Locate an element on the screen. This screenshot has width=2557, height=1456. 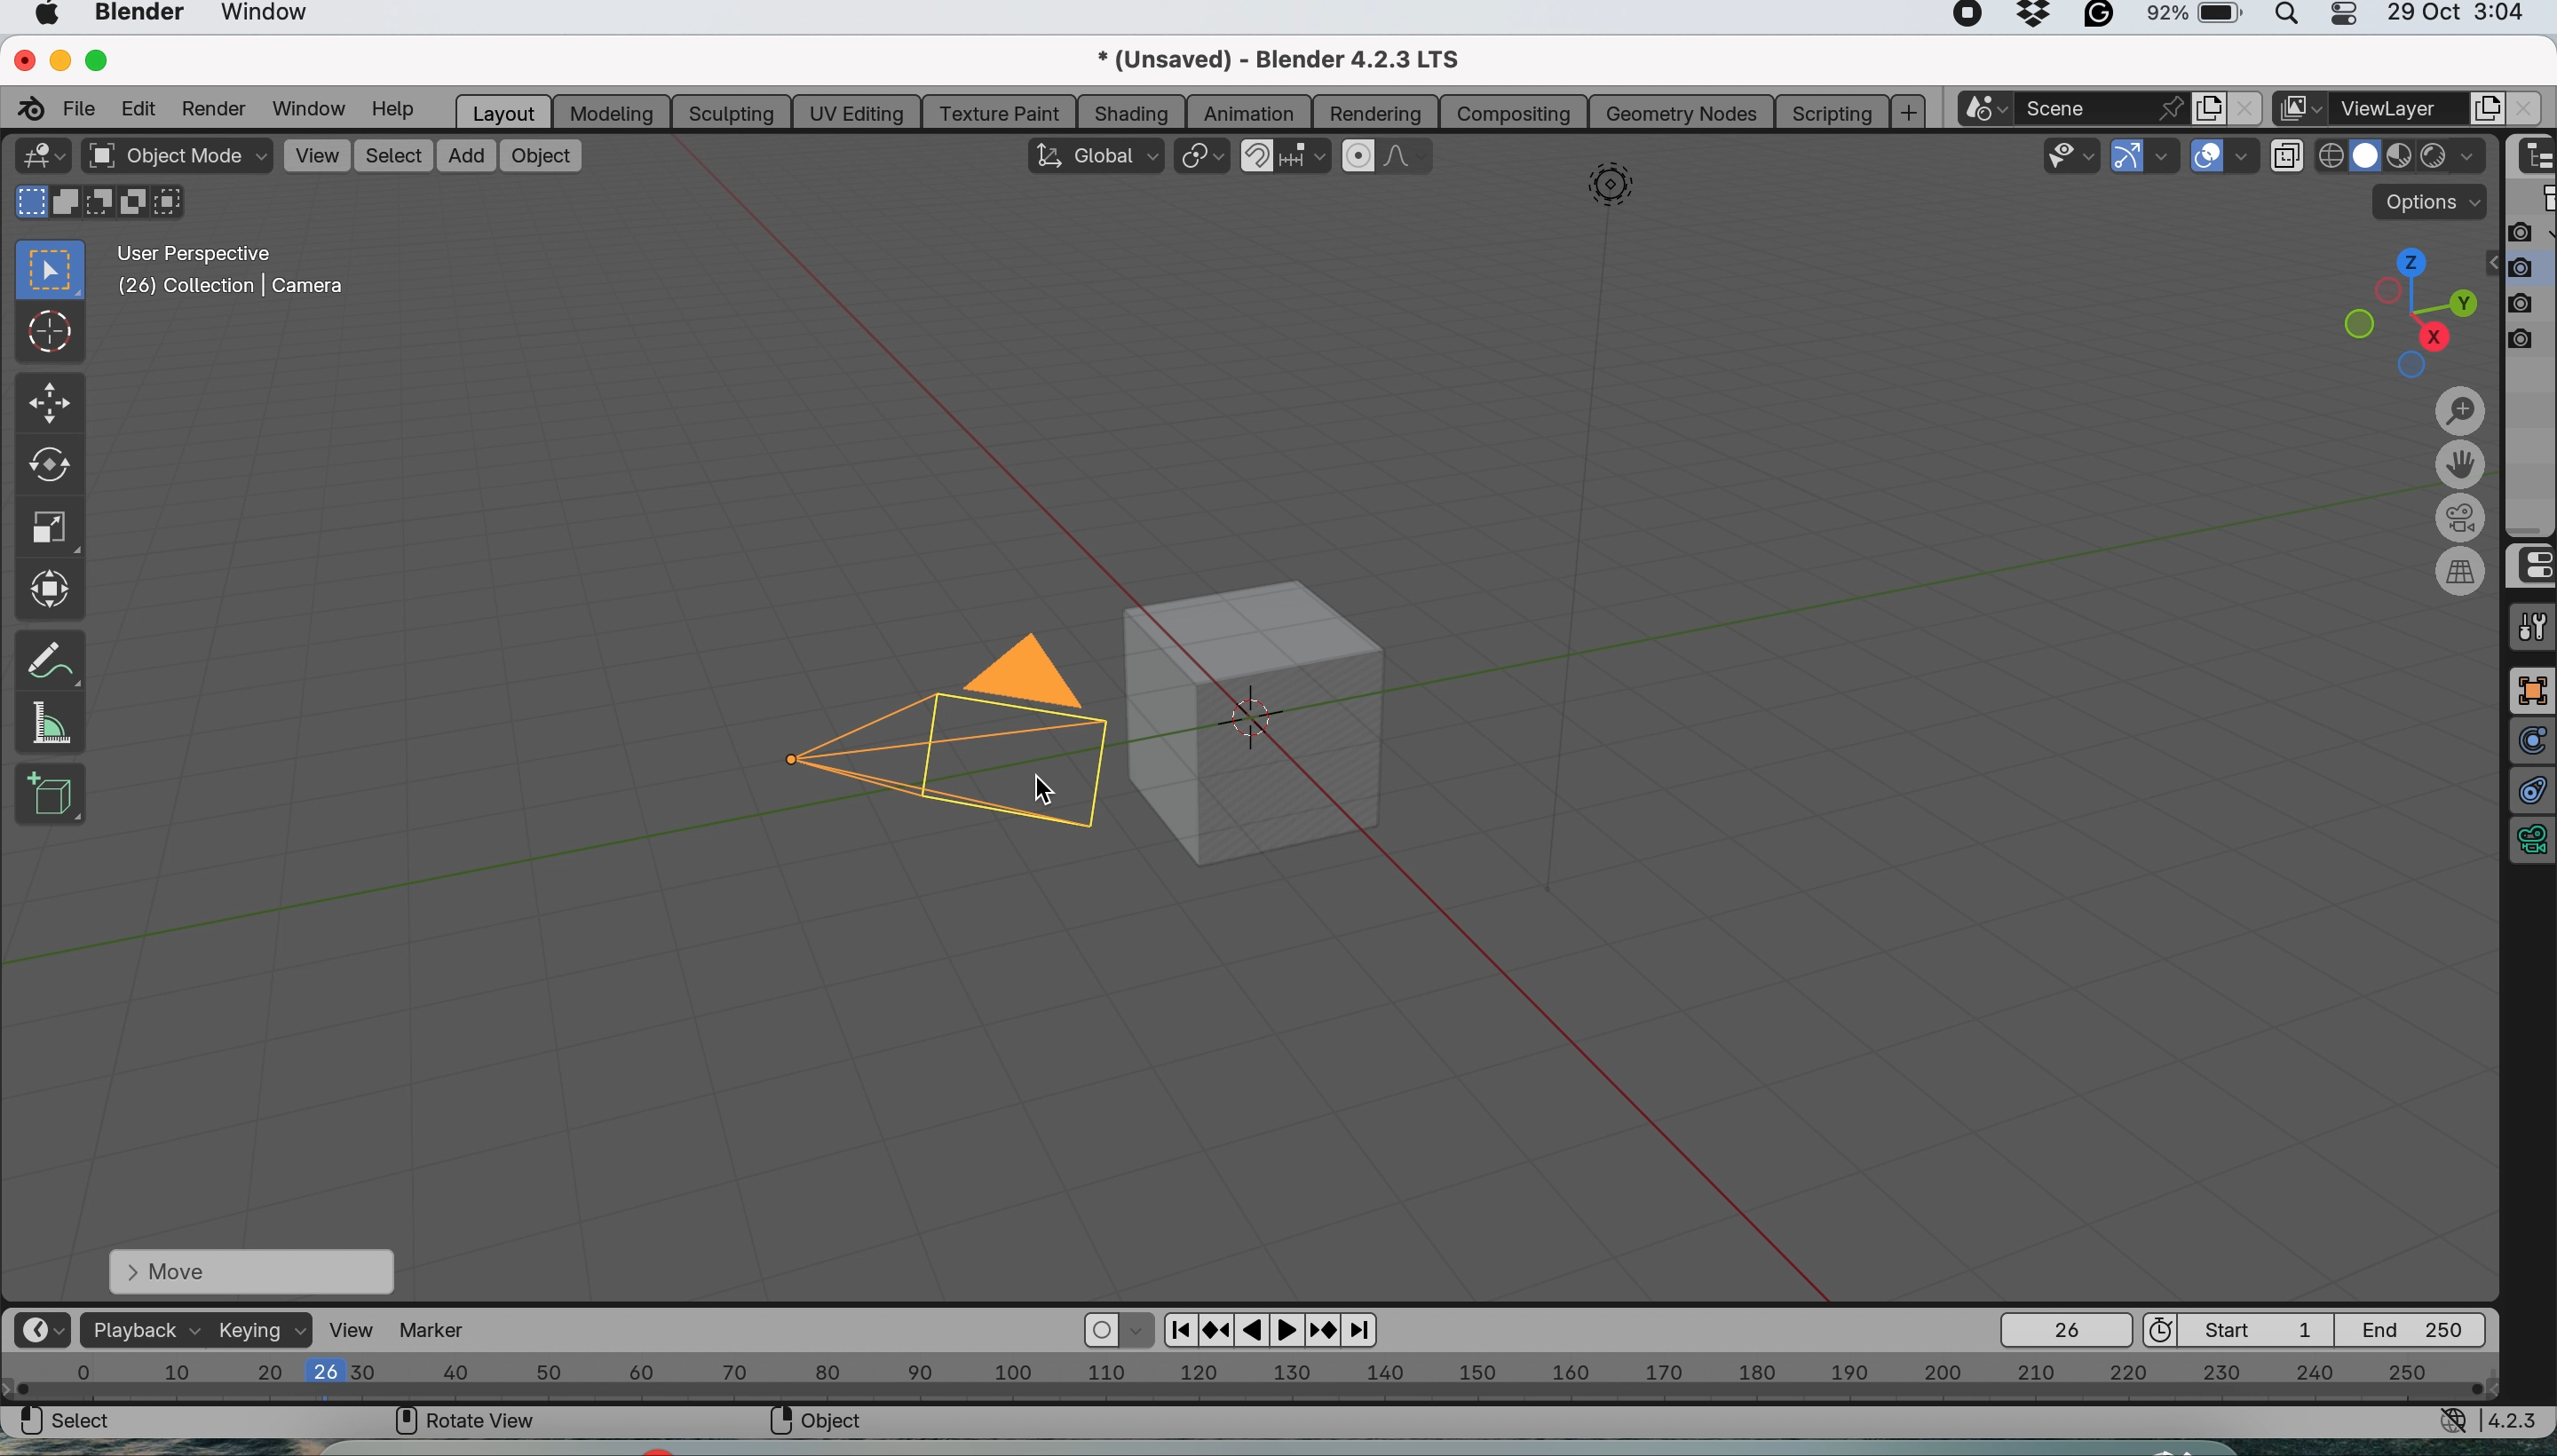
move is located at coordinates (250, 1270).